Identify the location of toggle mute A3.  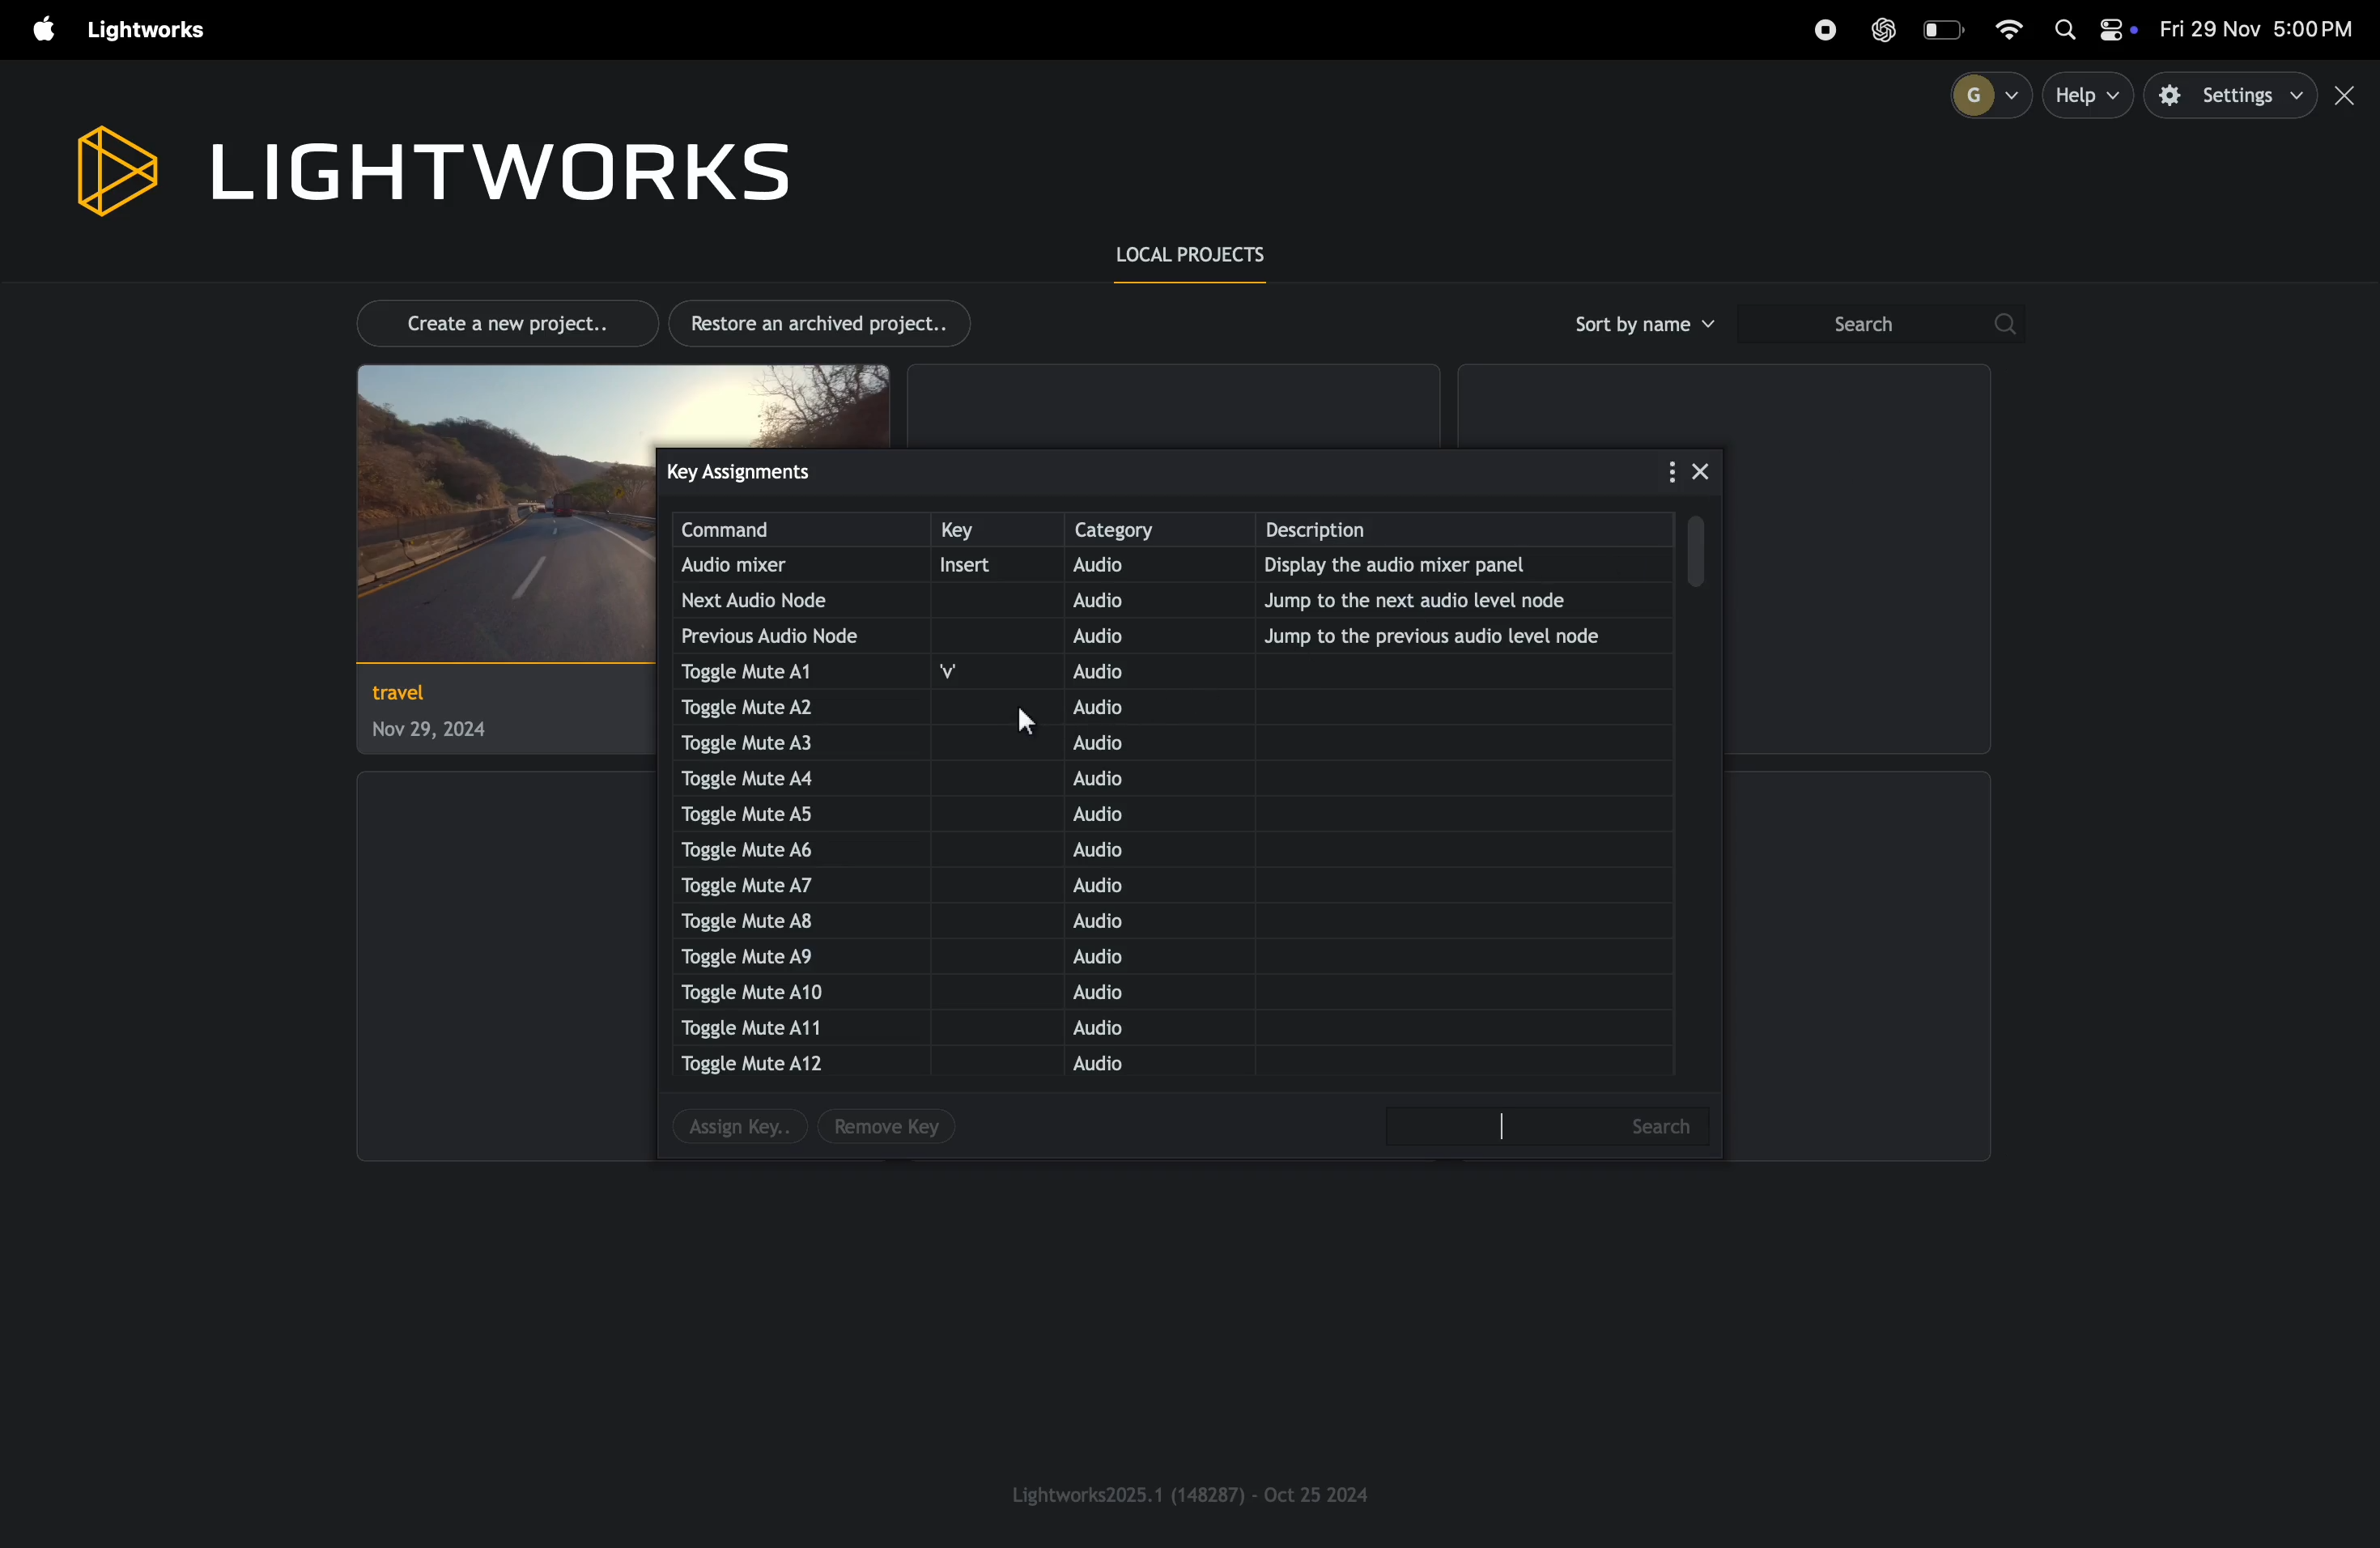
(784, 741).